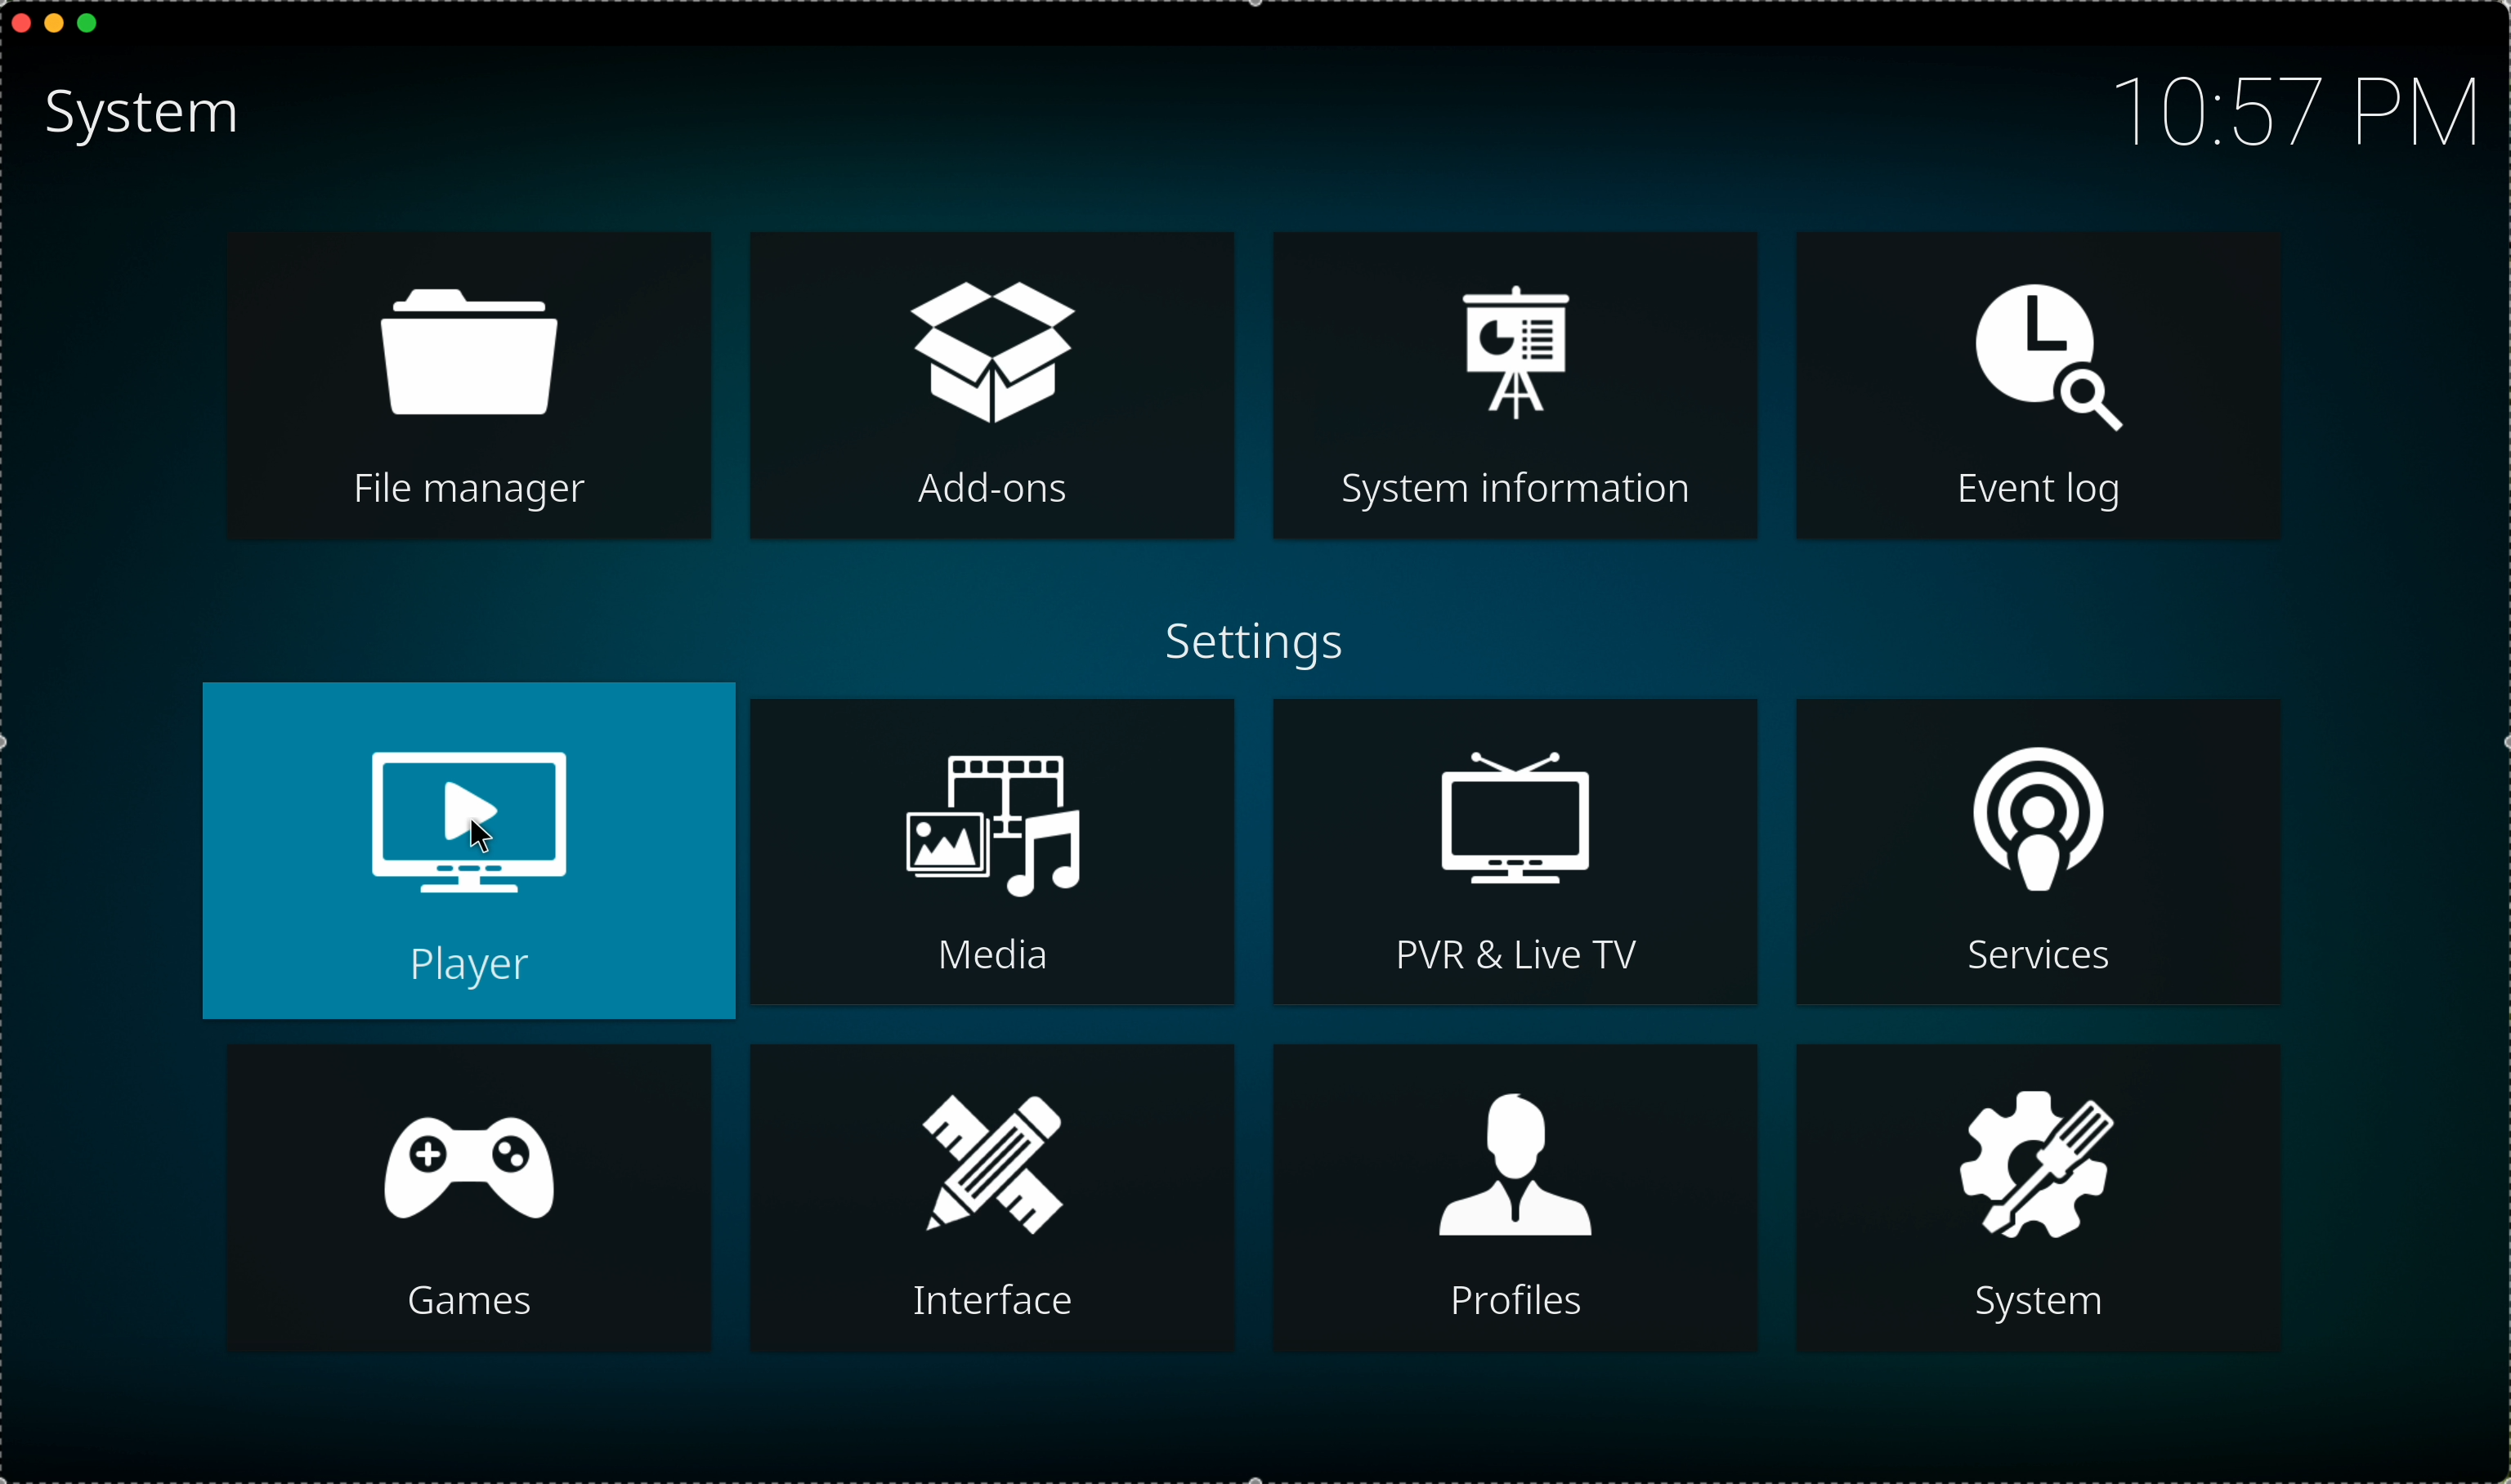  What do you see at coordinates (466, 855) in the screenshot?
I see `player` at bounding box center [466, 855].